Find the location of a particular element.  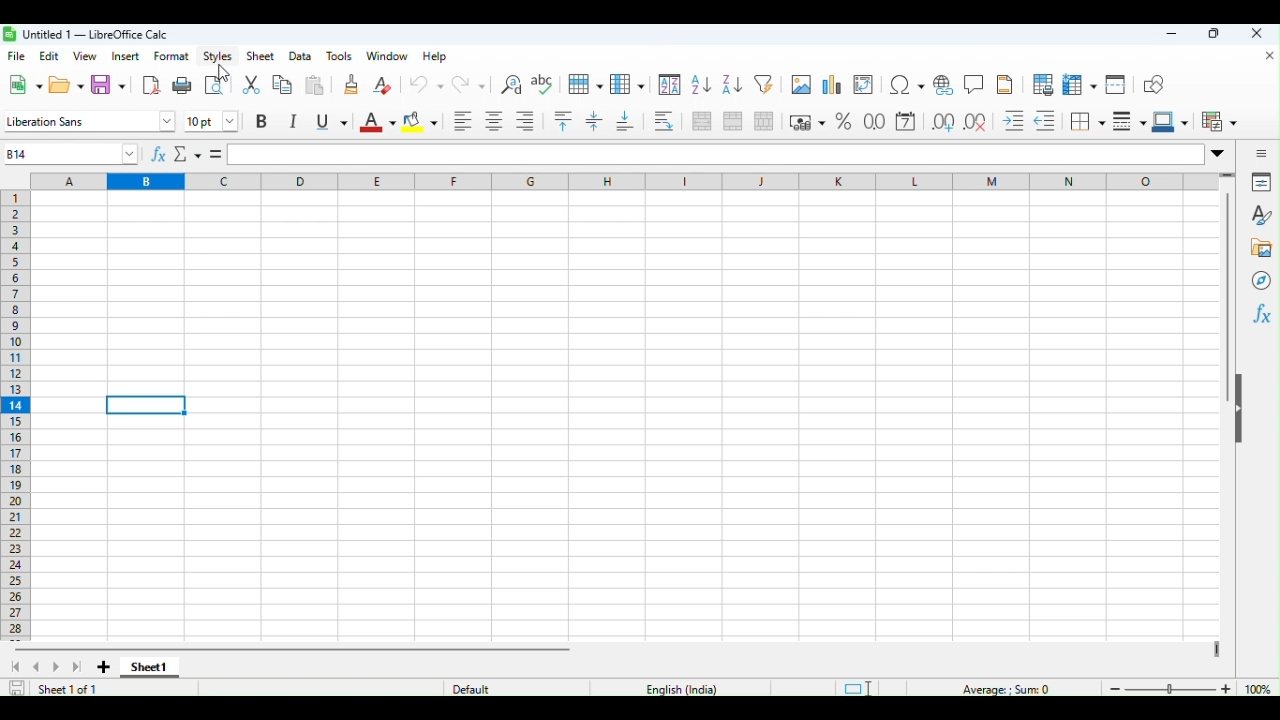

cut is located at coordinates (250, 84).